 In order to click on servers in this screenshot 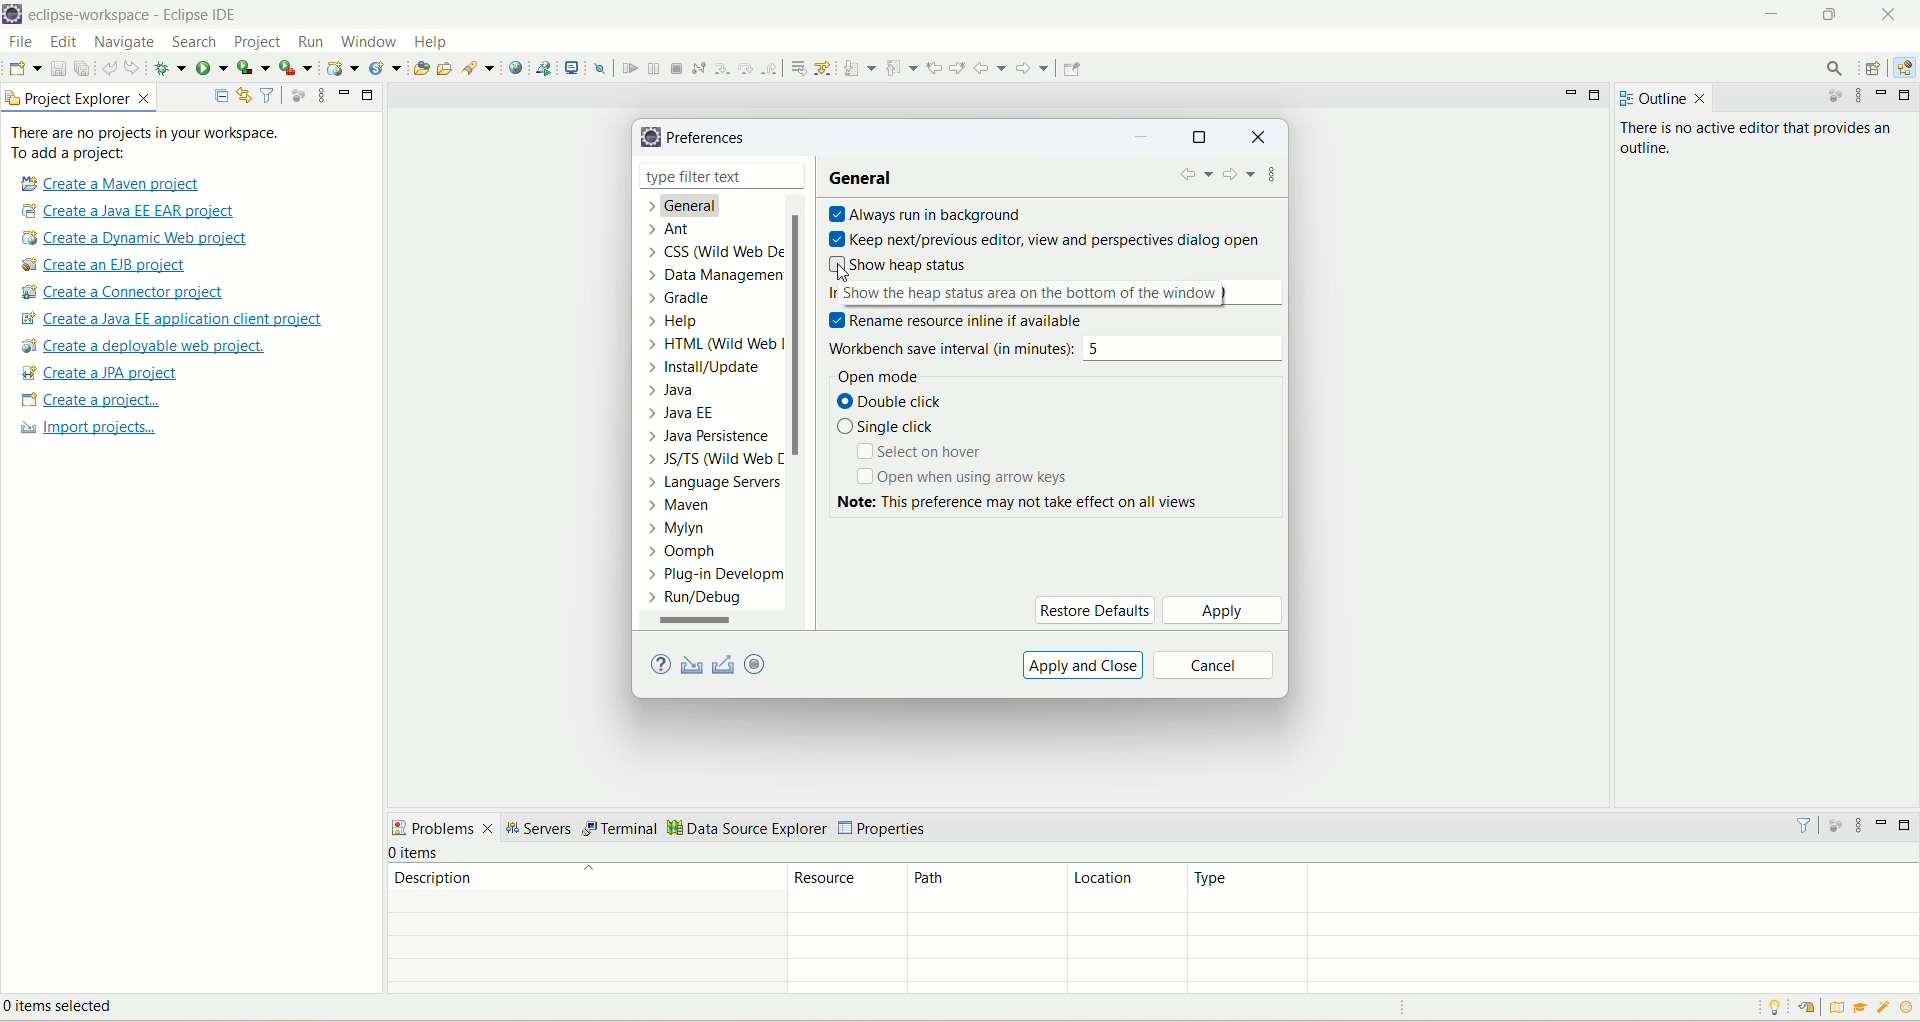, I will do `click(542, 829)`.